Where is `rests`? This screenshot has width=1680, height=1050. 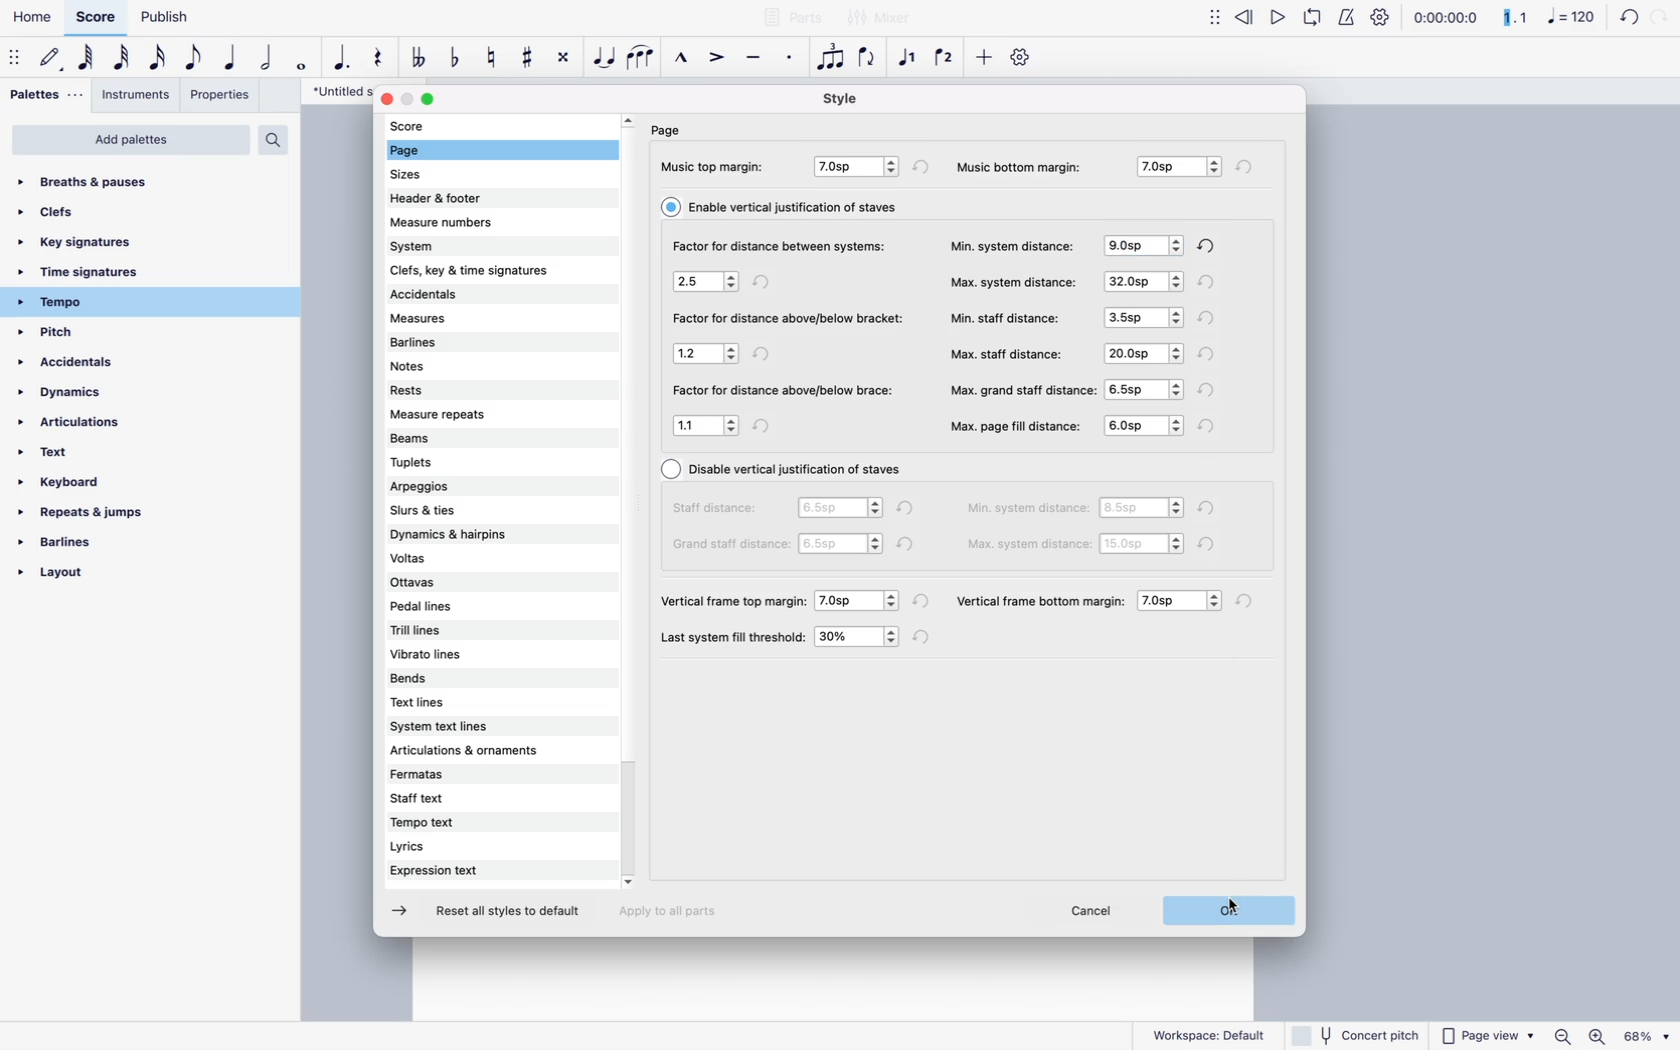
rests is located at coordinates (461, 388).